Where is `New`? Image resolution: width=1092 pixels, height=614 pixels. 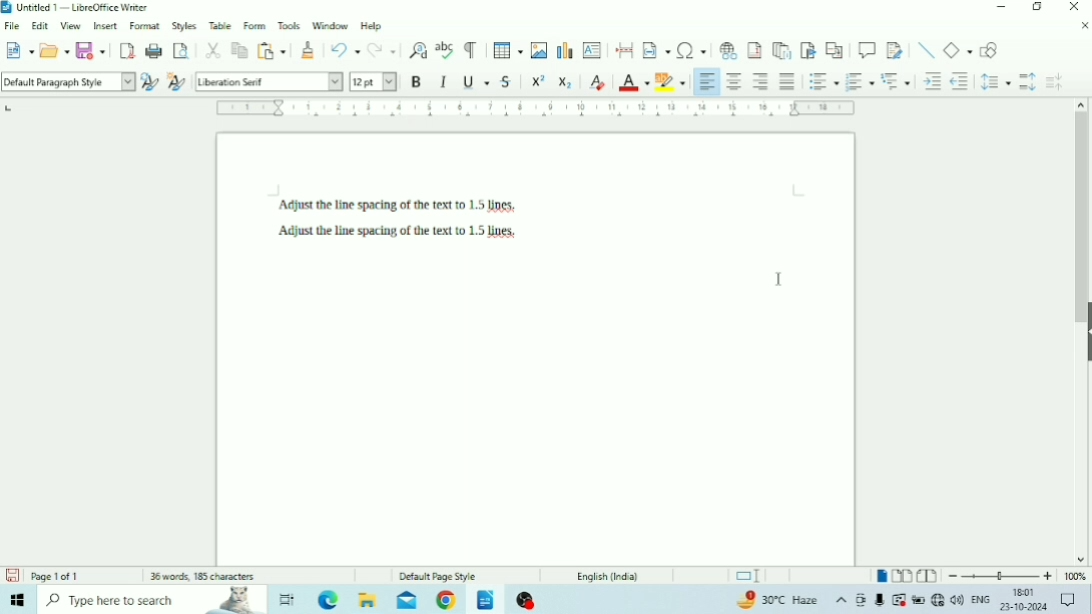
New is located at coordinates (20, 49).